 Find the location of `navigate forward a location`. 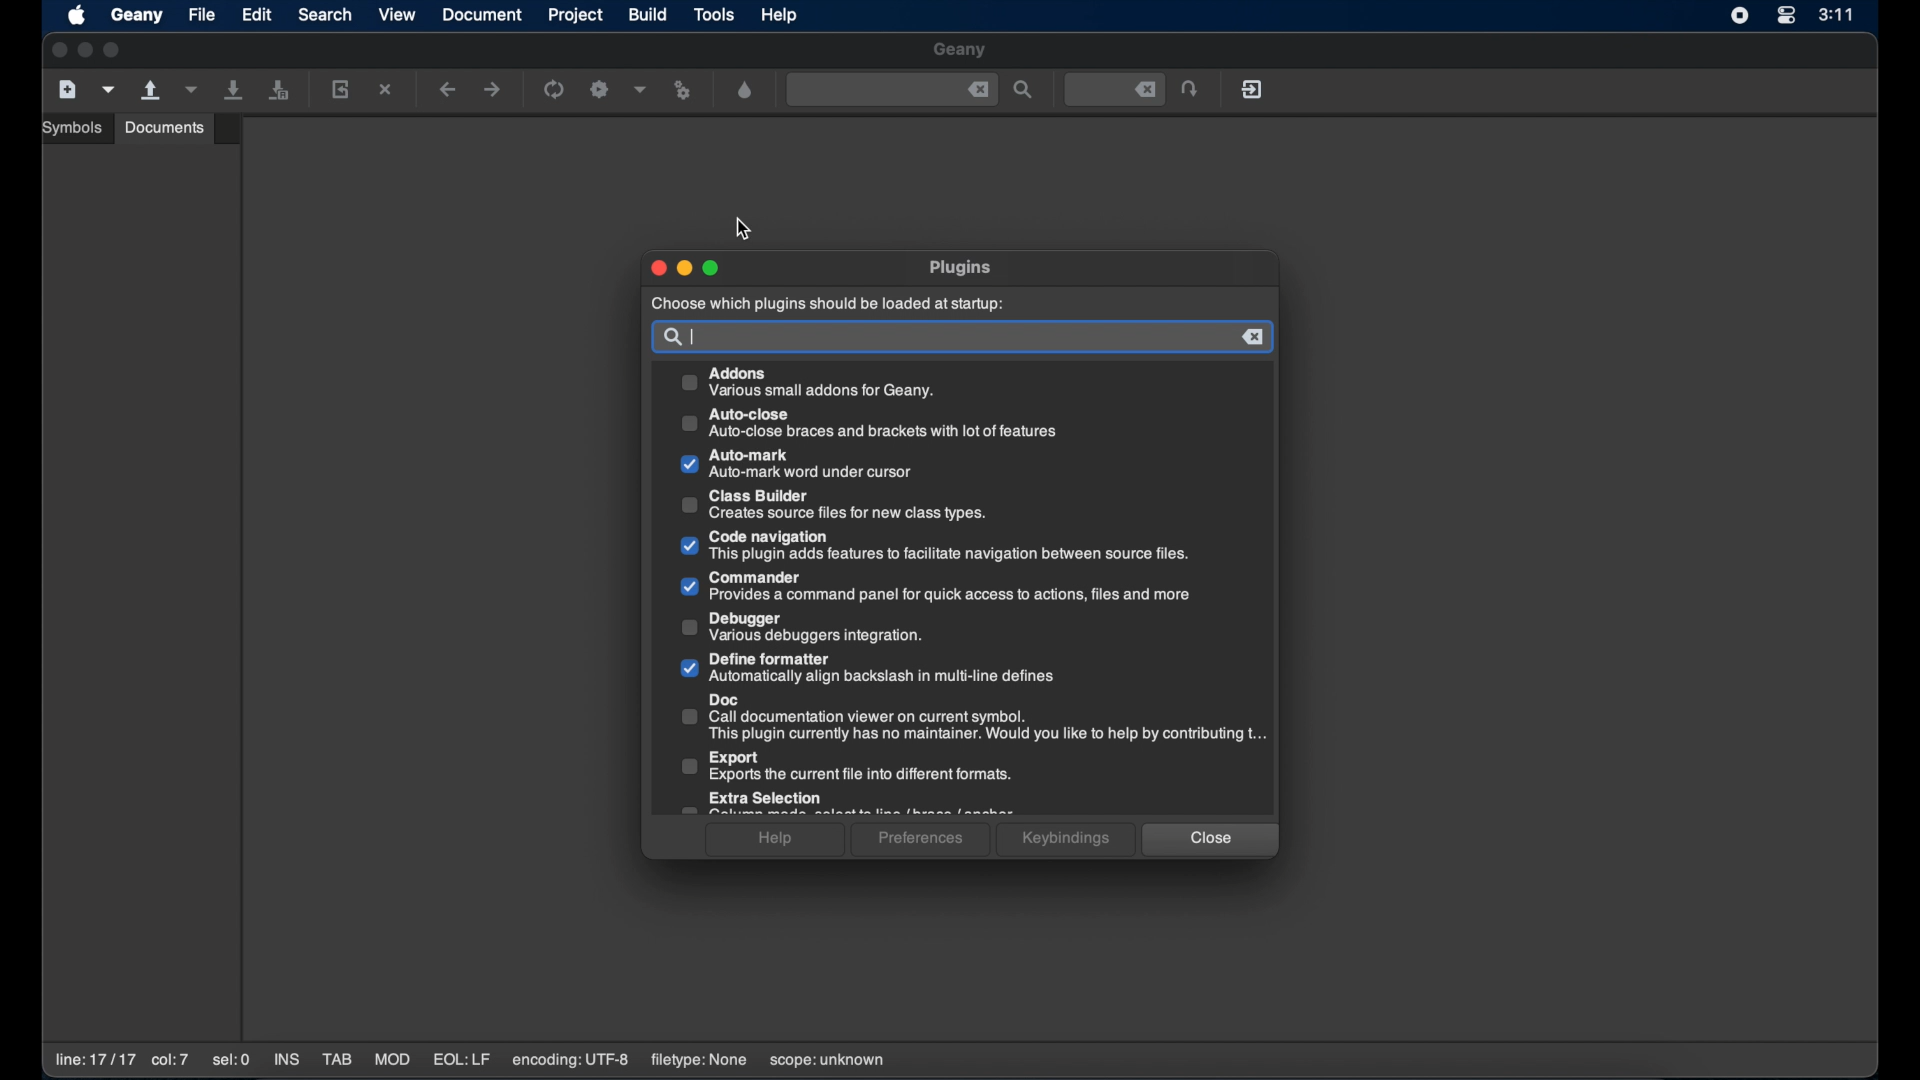

navigate forward a location is located at coordinates (493, 90).